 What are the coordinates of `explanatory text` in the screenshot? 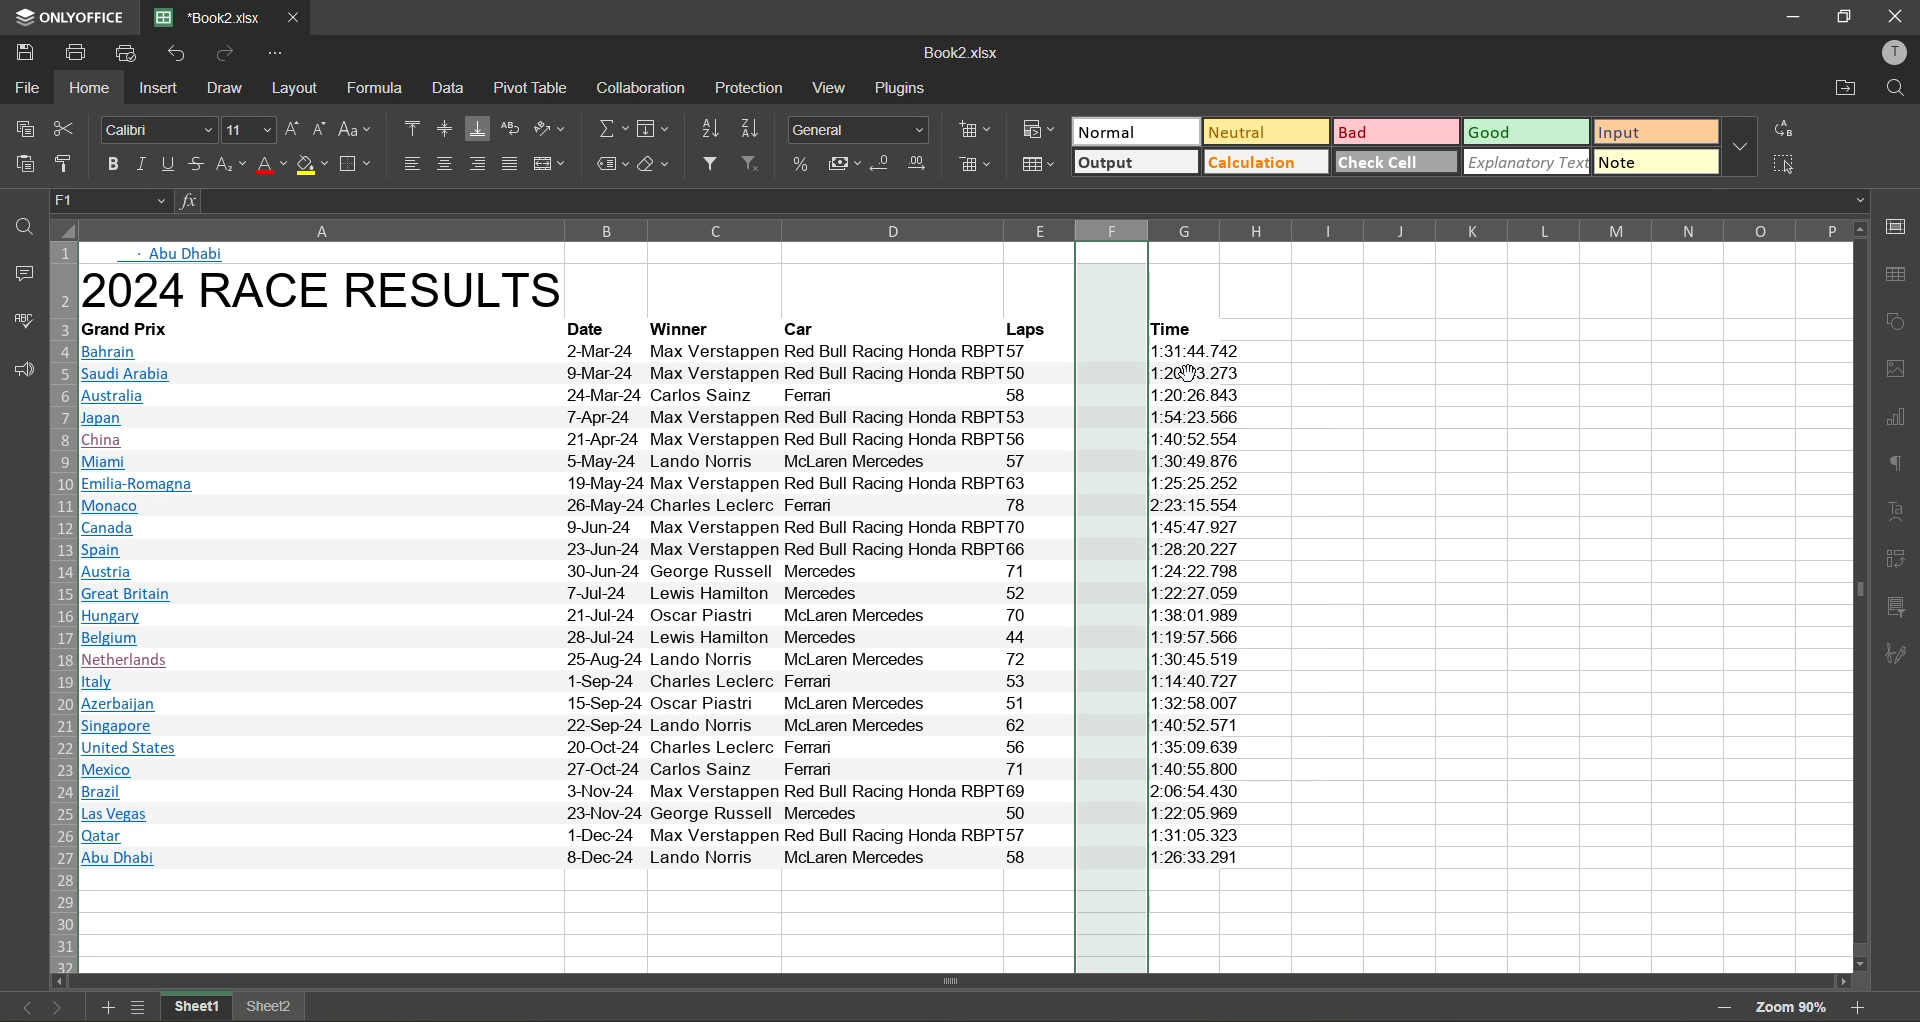 It's located at (1529, 163).